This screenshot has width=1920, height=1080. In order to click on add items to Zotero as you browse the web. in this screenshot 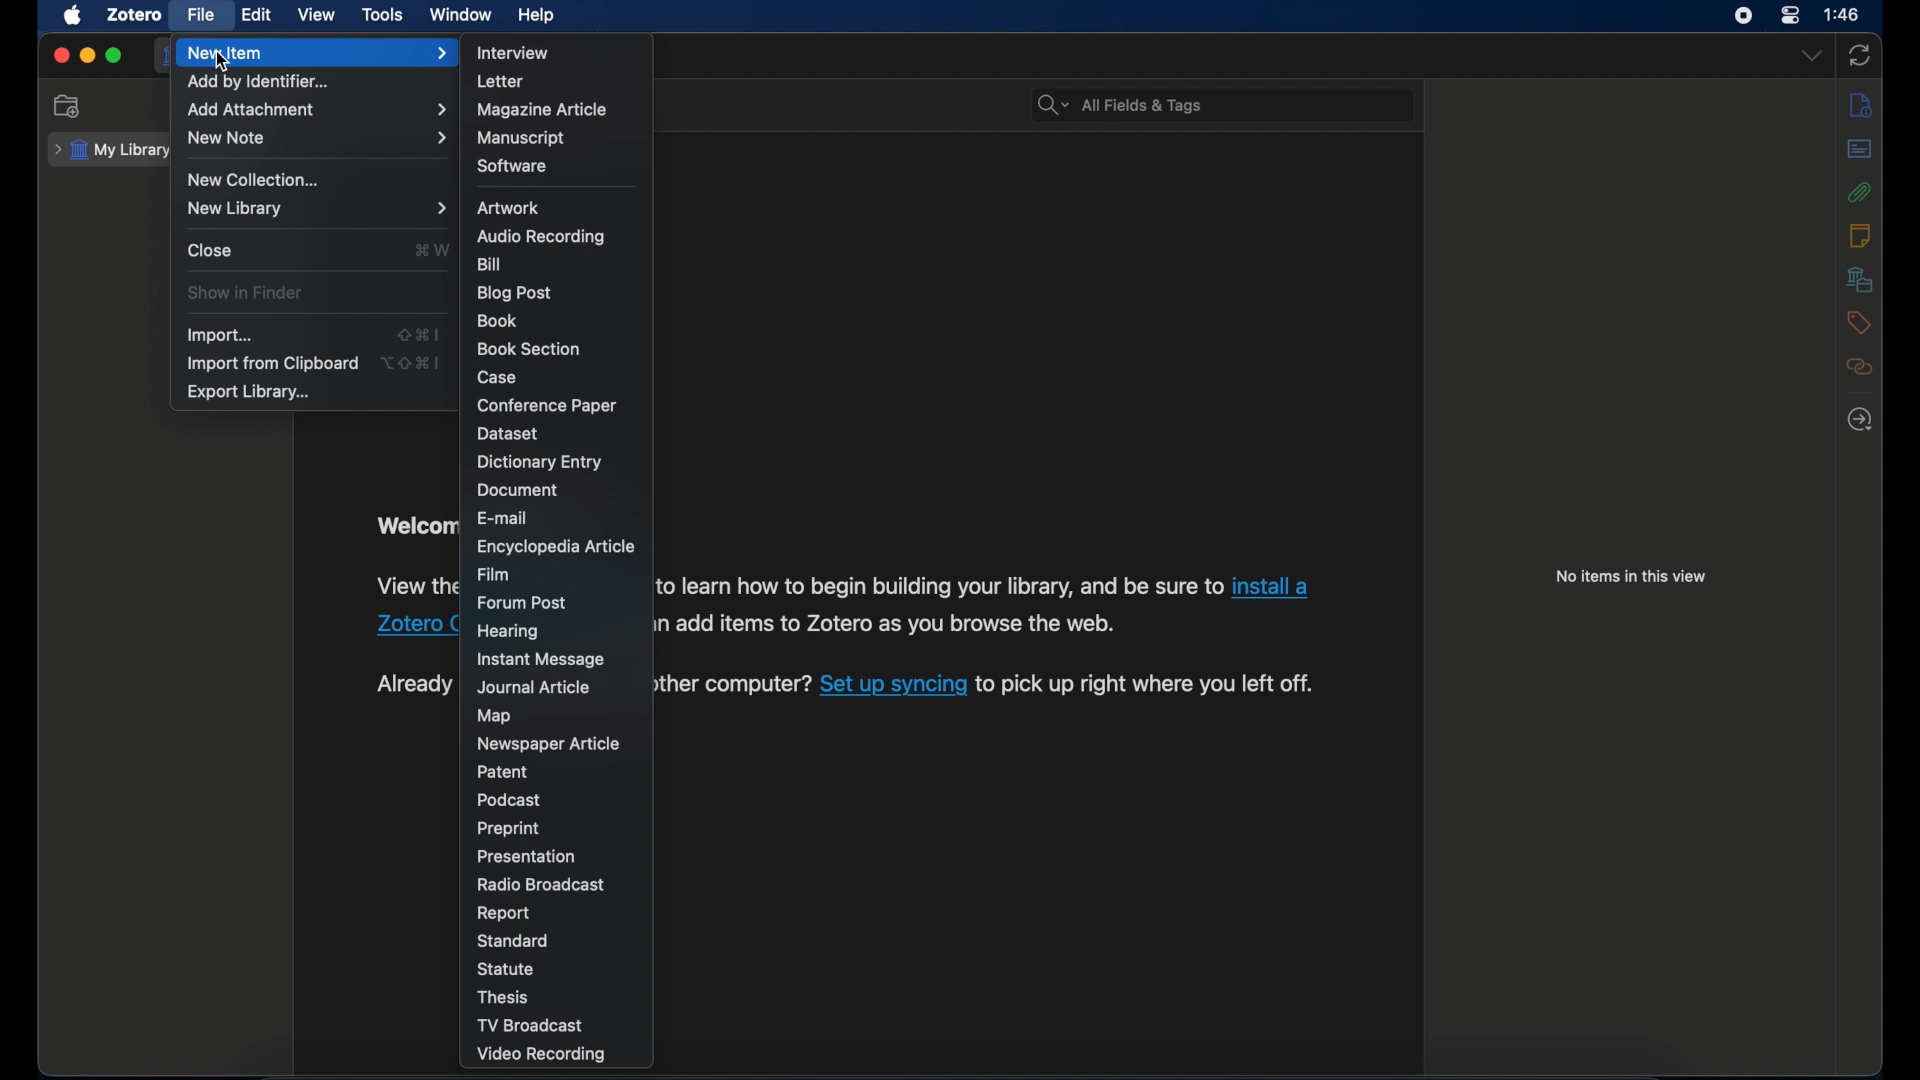, I will do `click(902, 623)`.